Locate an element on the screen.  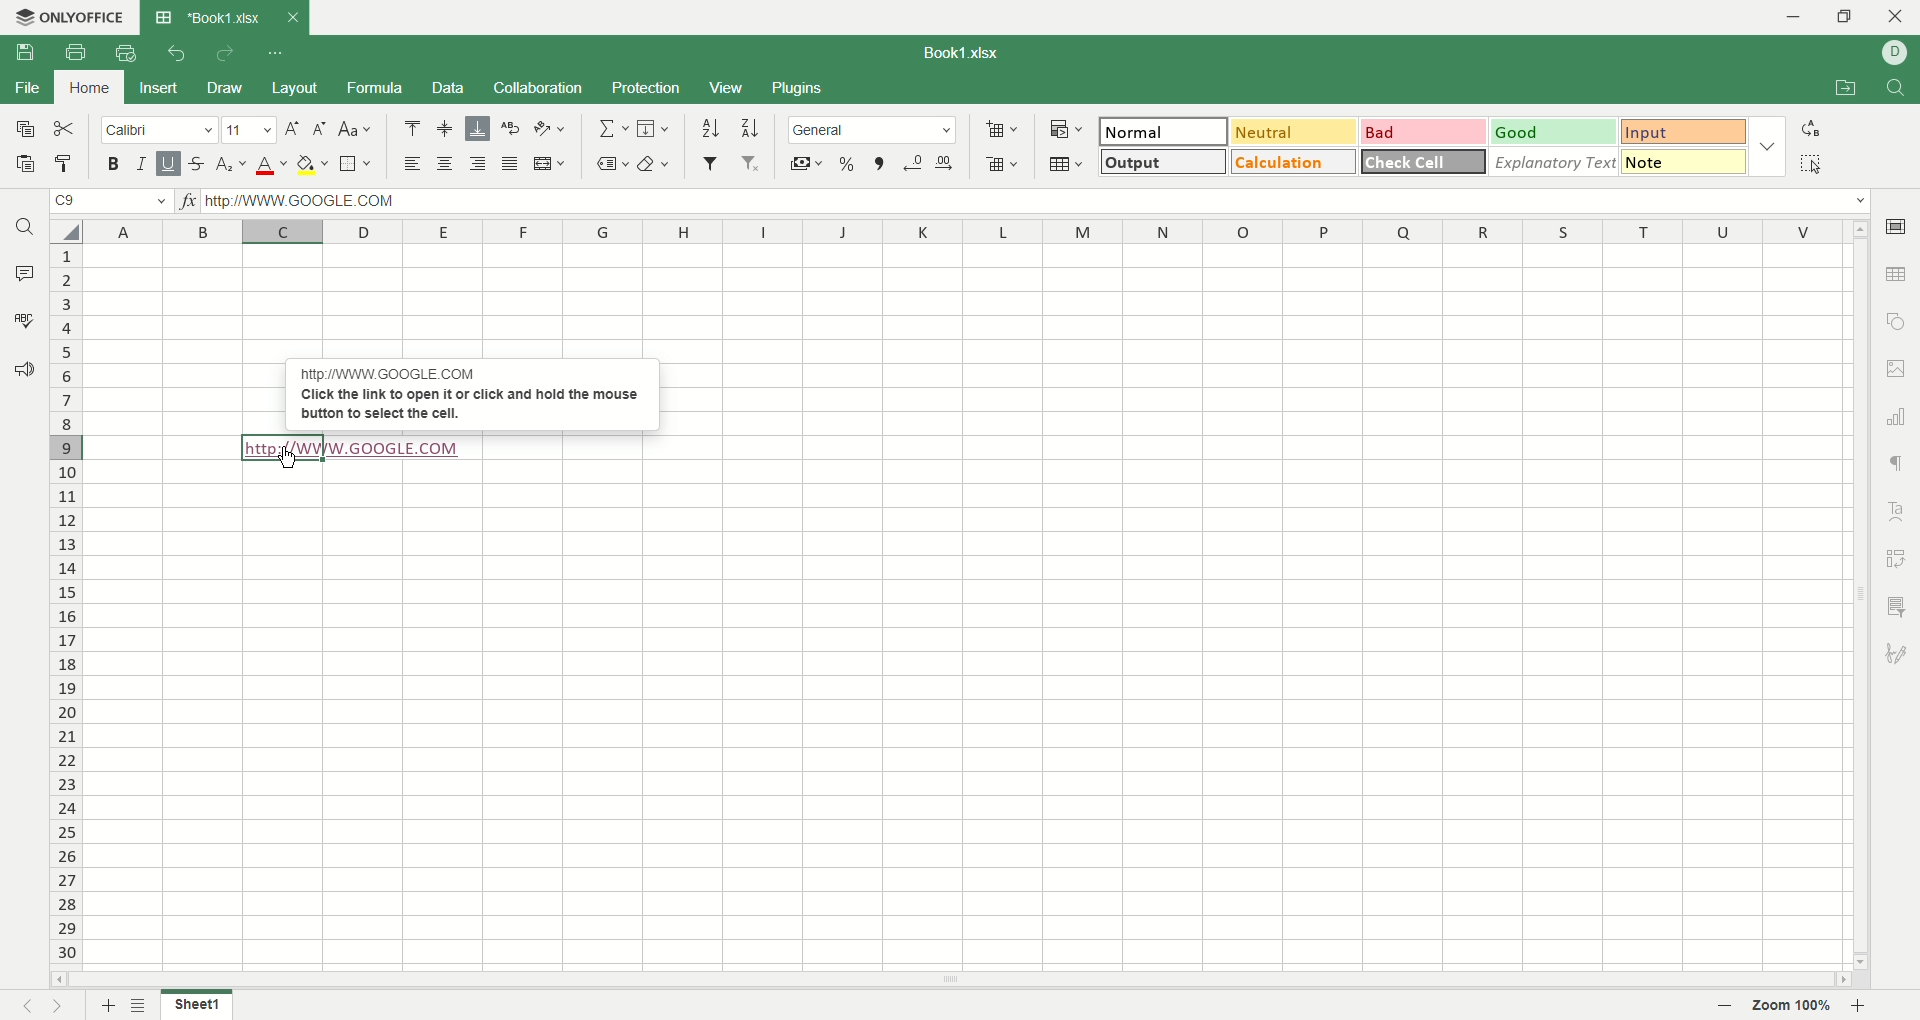
slicer settings is located at coordinates (1896, 603).